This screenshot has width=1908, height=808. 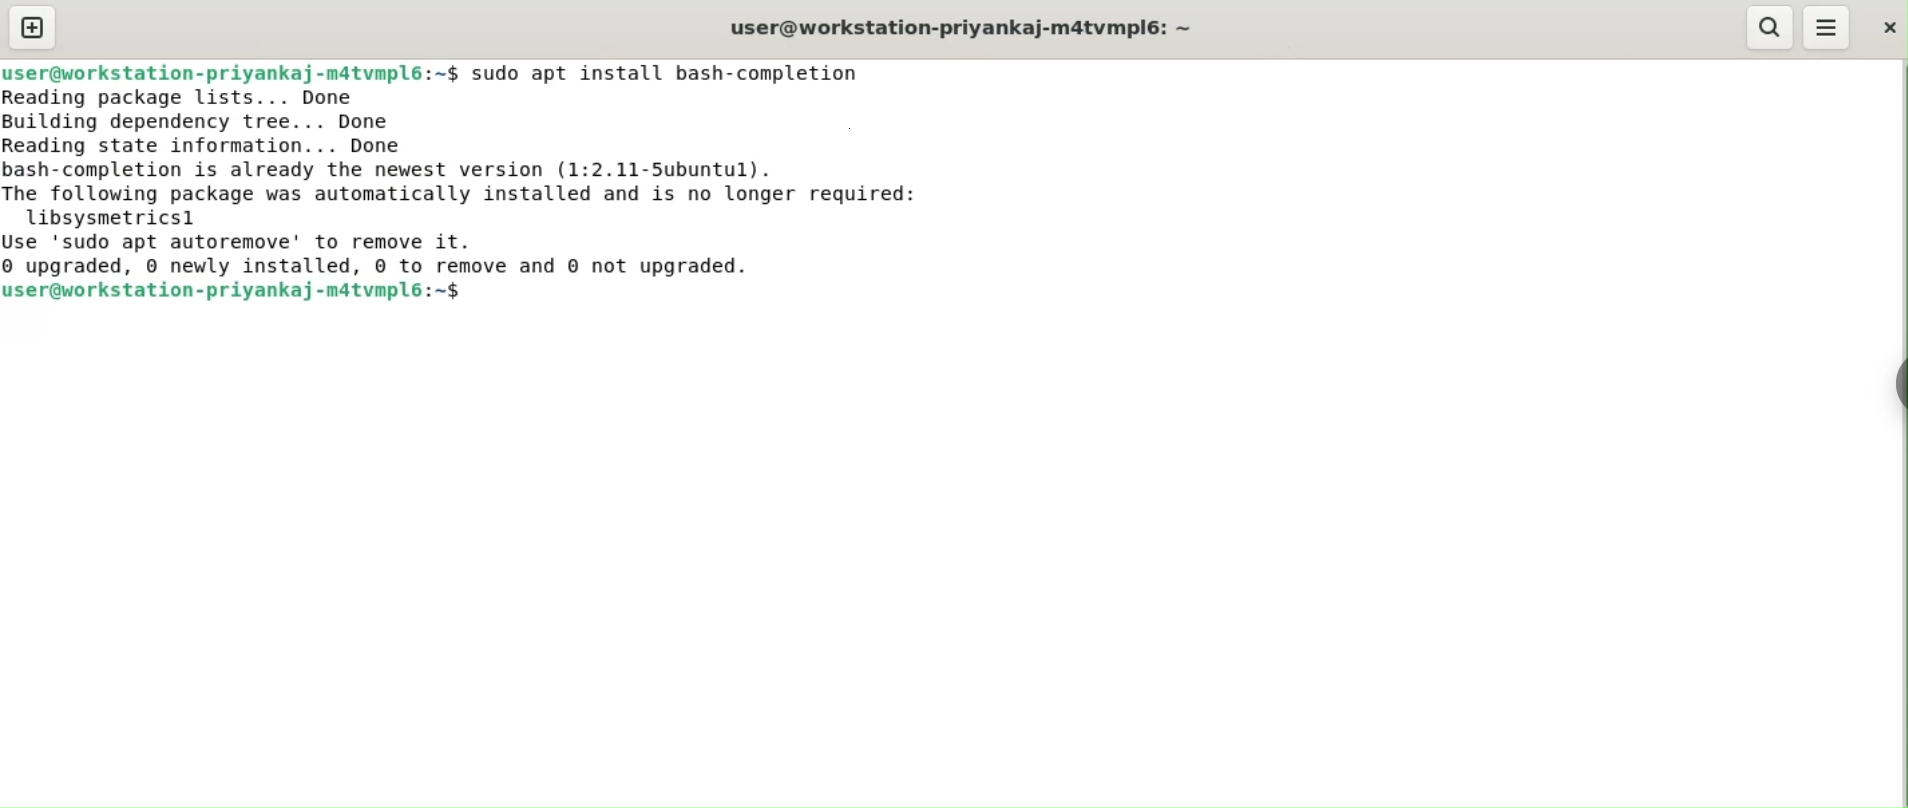 I want to click on close, so click(x=1885, y=31).